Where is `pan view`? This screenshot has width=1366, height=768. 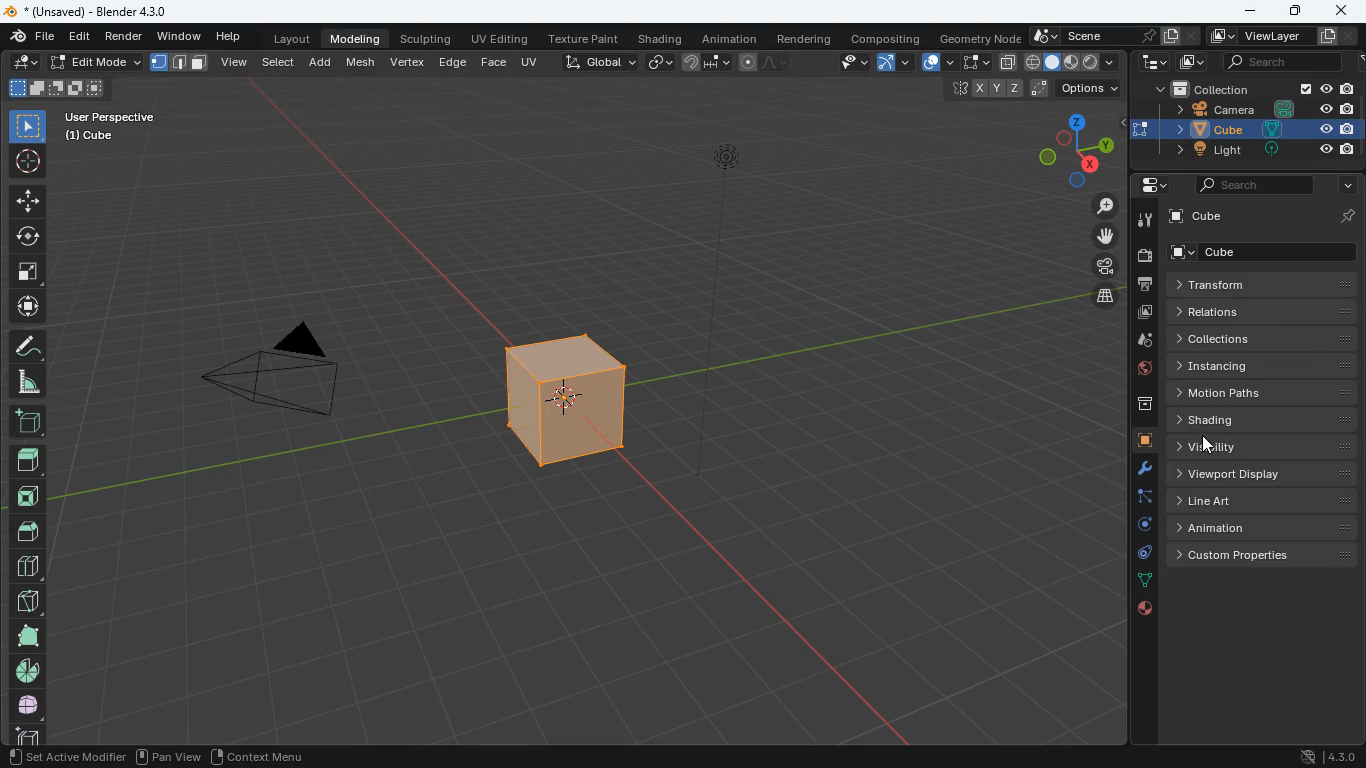 pan view is located at coordinates (167, 755).